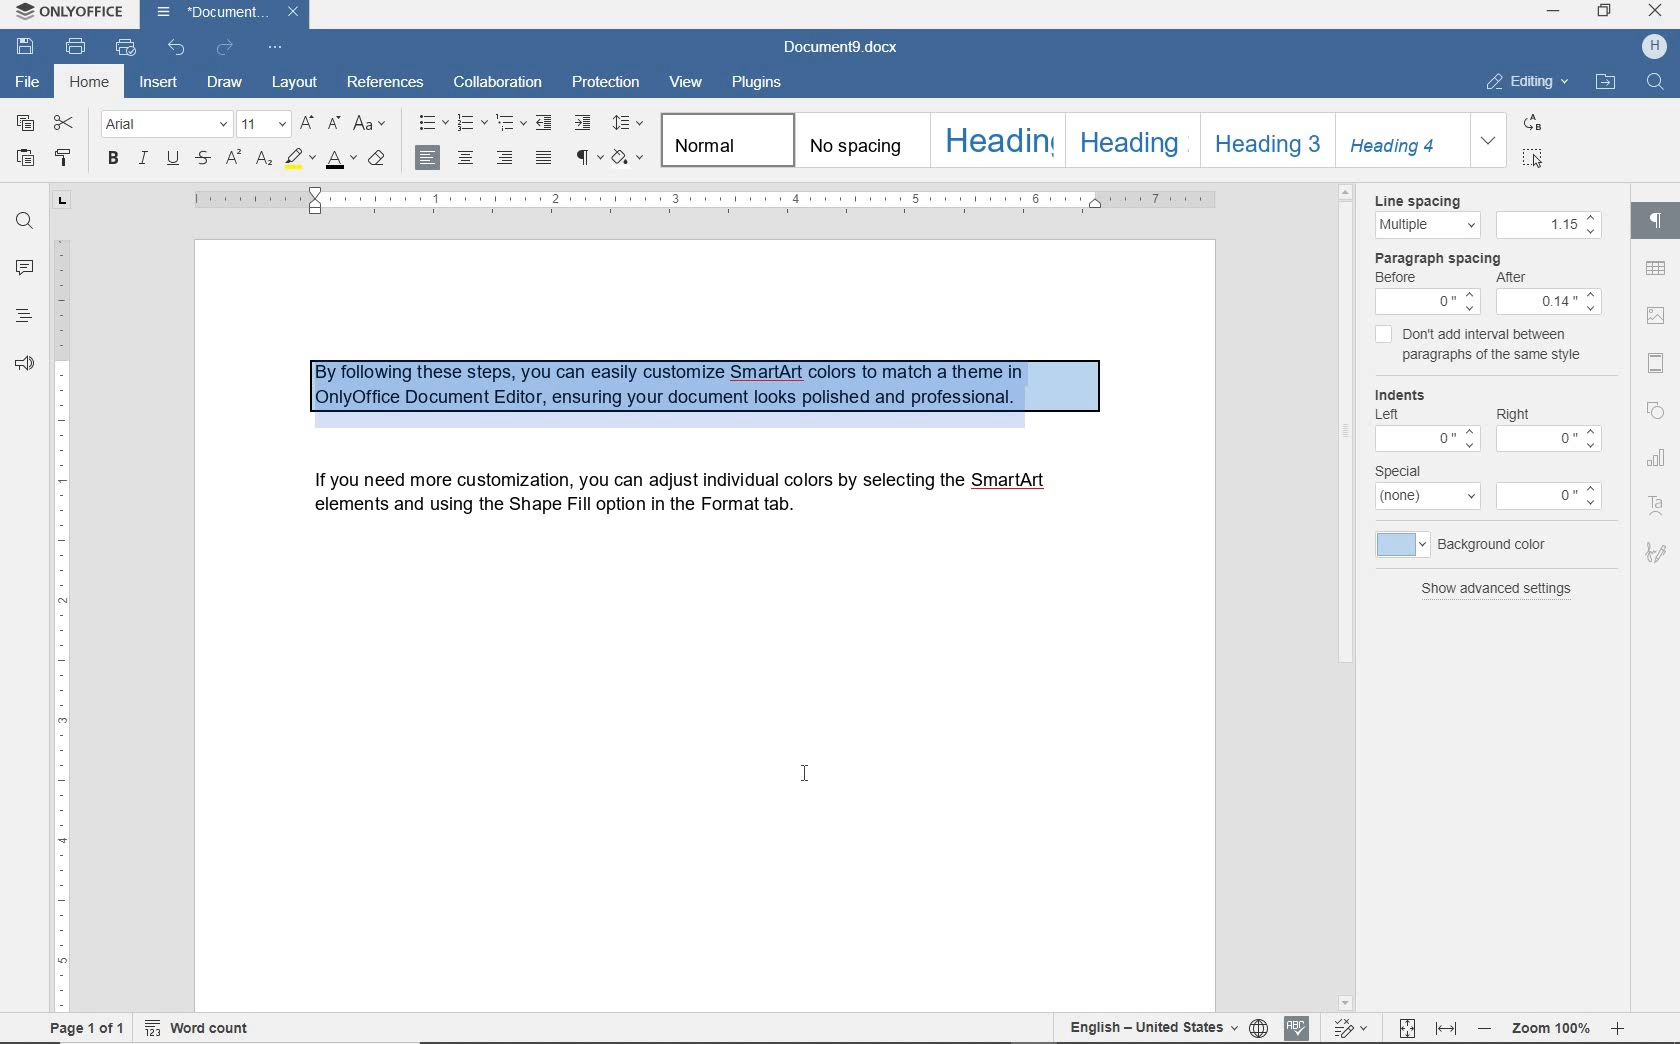  What do you see at coordinates (1399, 277) in the screenshot?
I see `before` at bounding box center [1399, 277].